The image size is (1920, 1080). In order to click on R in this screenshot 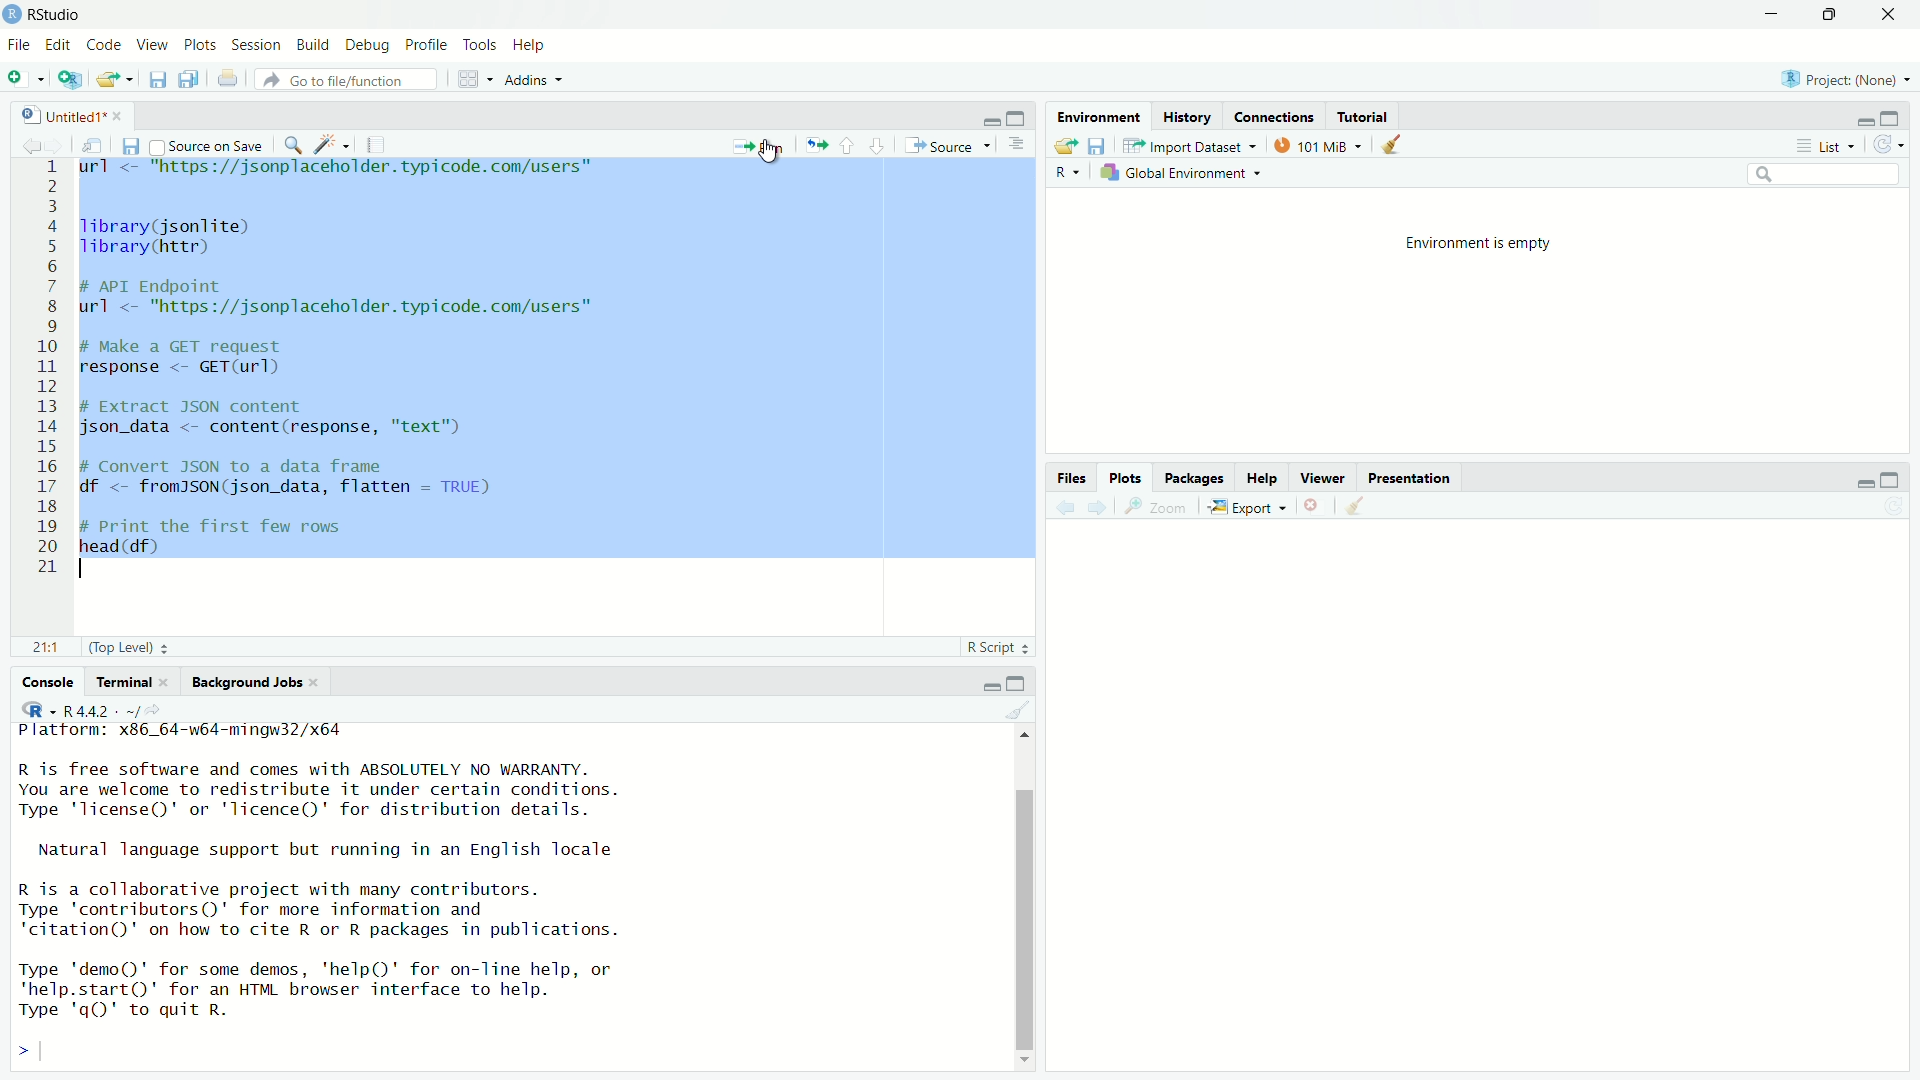, I will do `click(1068, 173)`.